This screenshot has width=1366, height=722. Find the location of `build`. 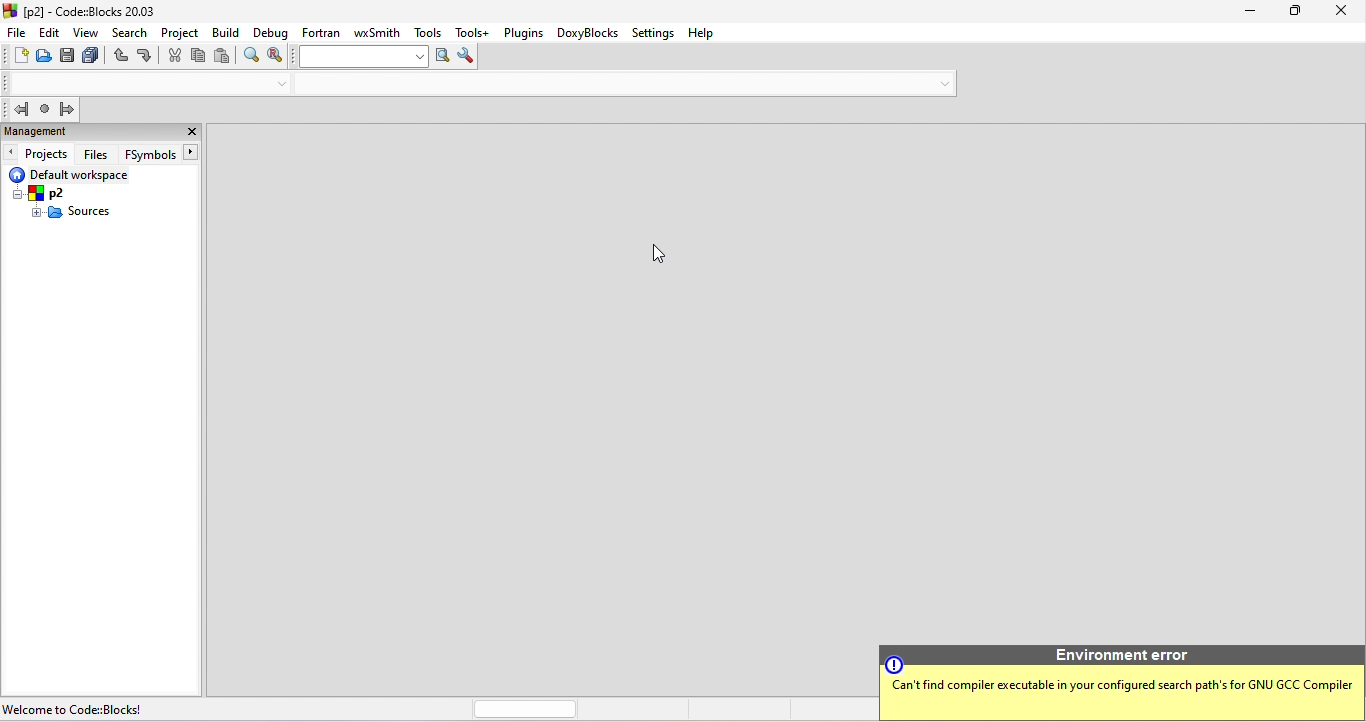

build is located at coordinates (228, 35).